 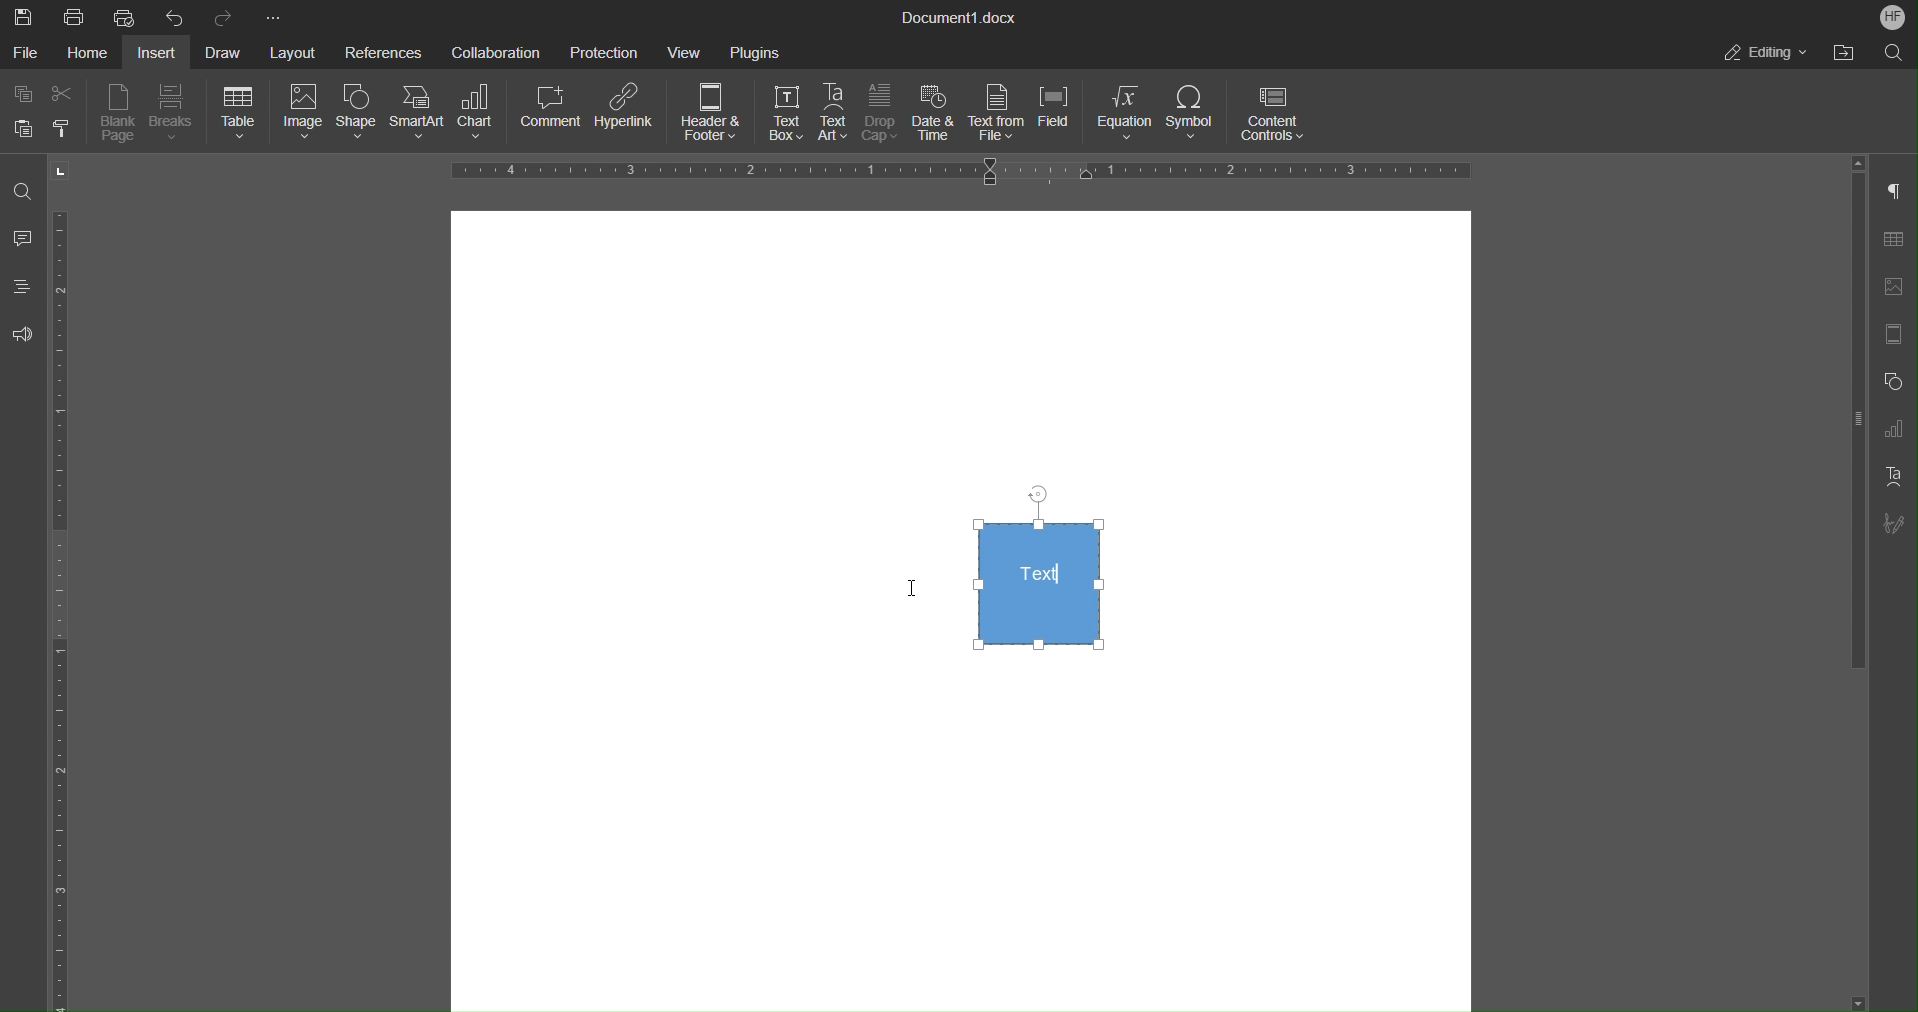 I want to click on Horizonatl Ruler, so click(x=954, y=172).